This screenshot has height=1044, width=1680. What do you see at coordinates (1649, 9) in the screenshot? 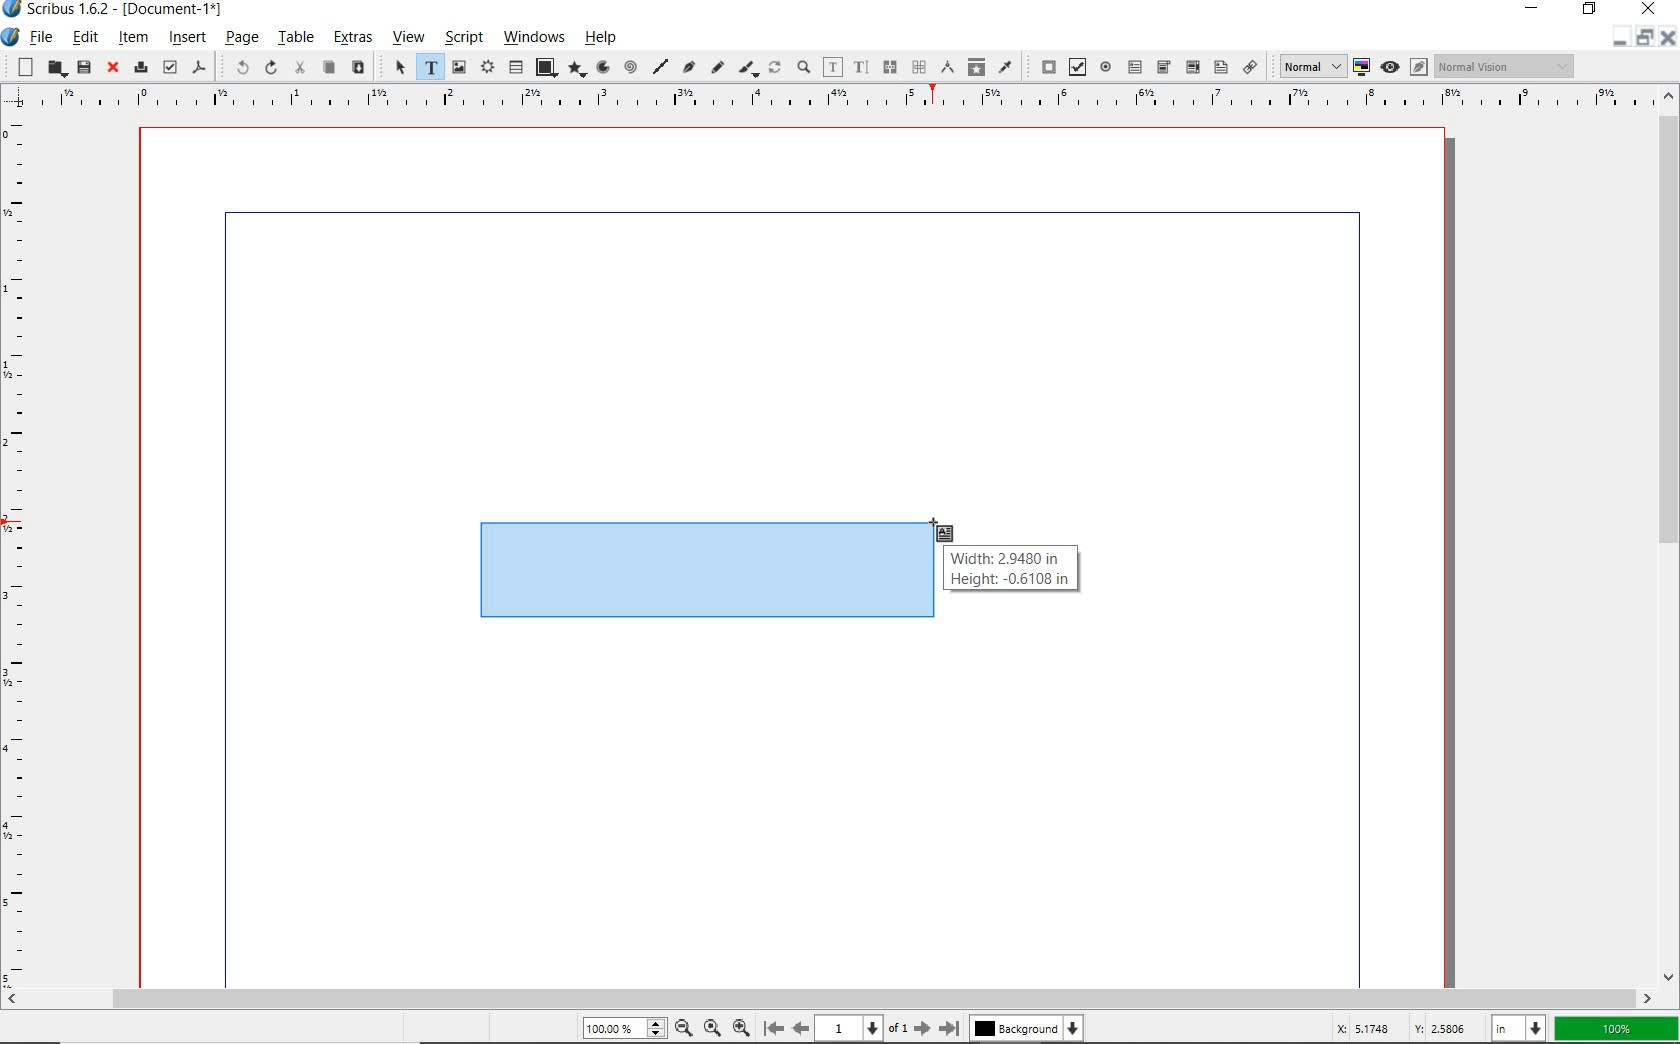
I see `close` at bounding box center [1649, 9].